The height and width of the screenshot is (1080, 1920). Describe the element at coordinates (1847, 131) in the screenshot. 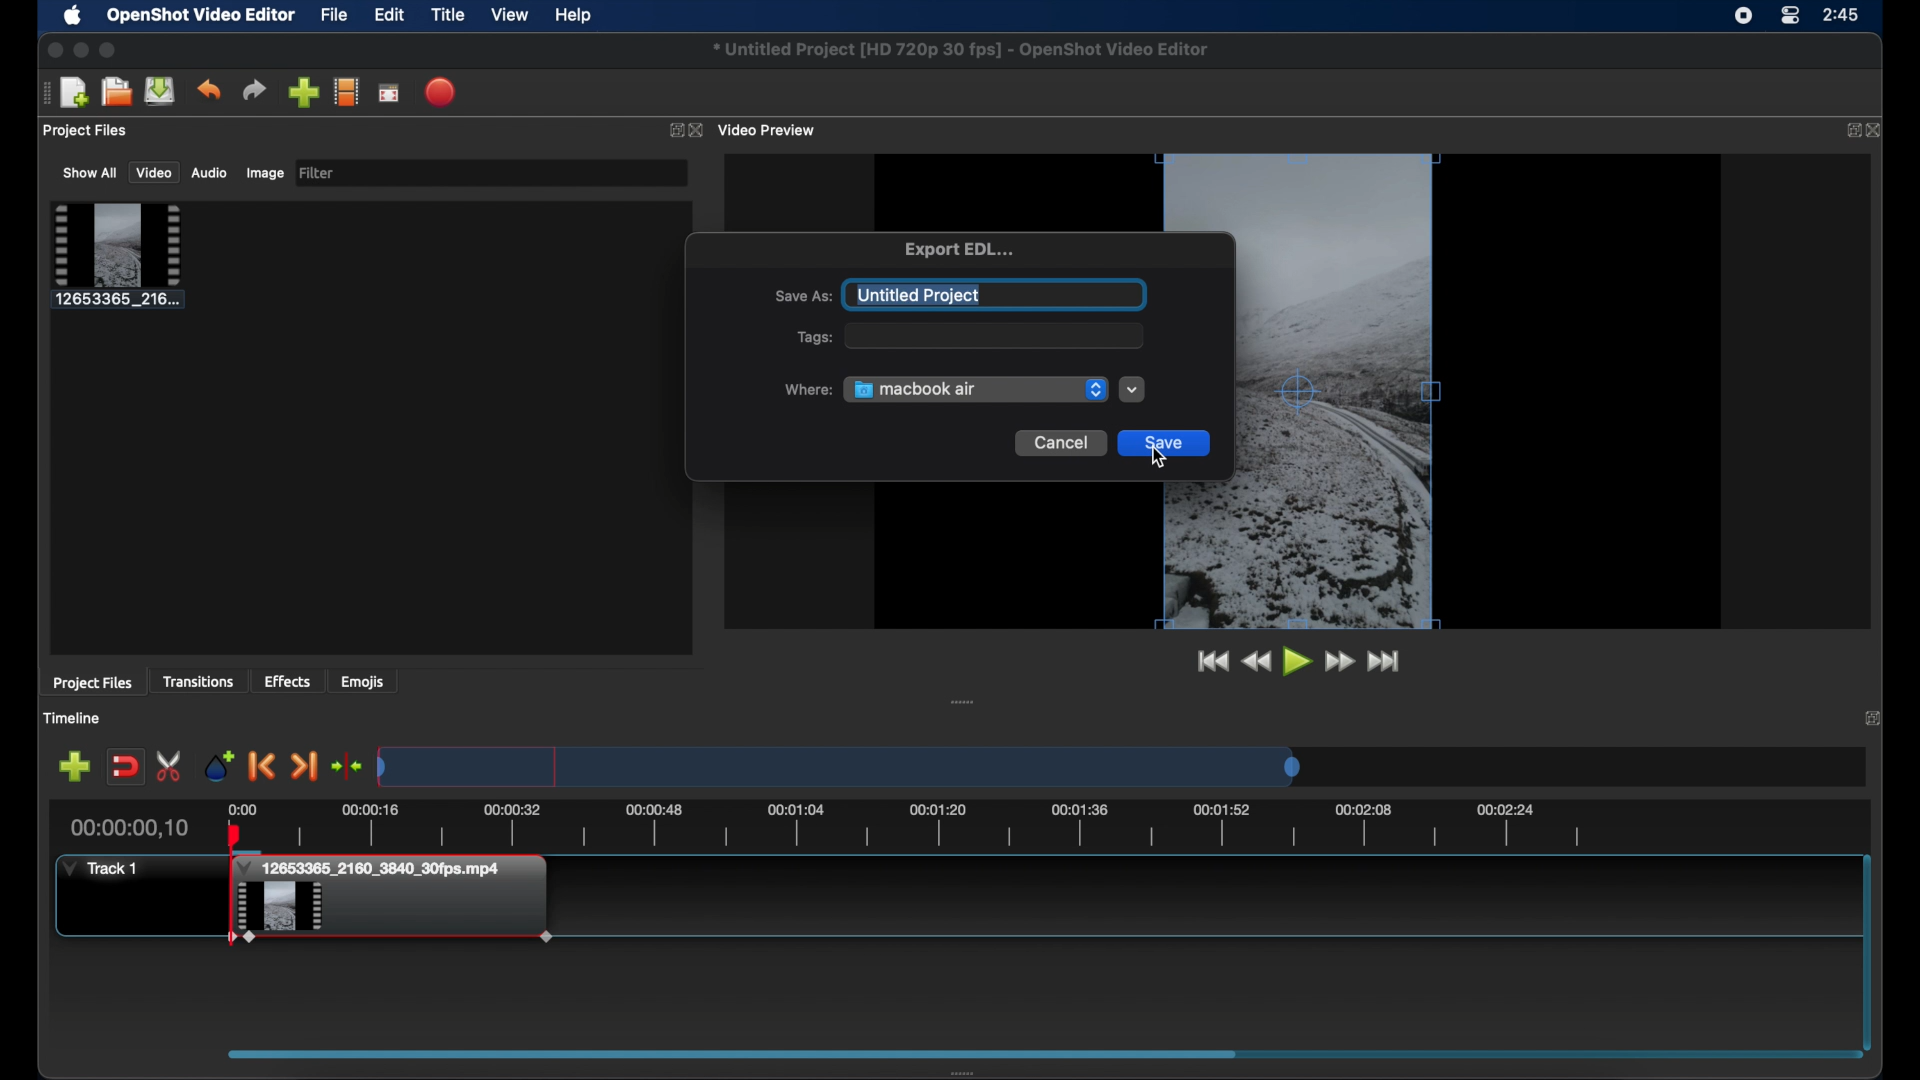

I see `expand` at that location.